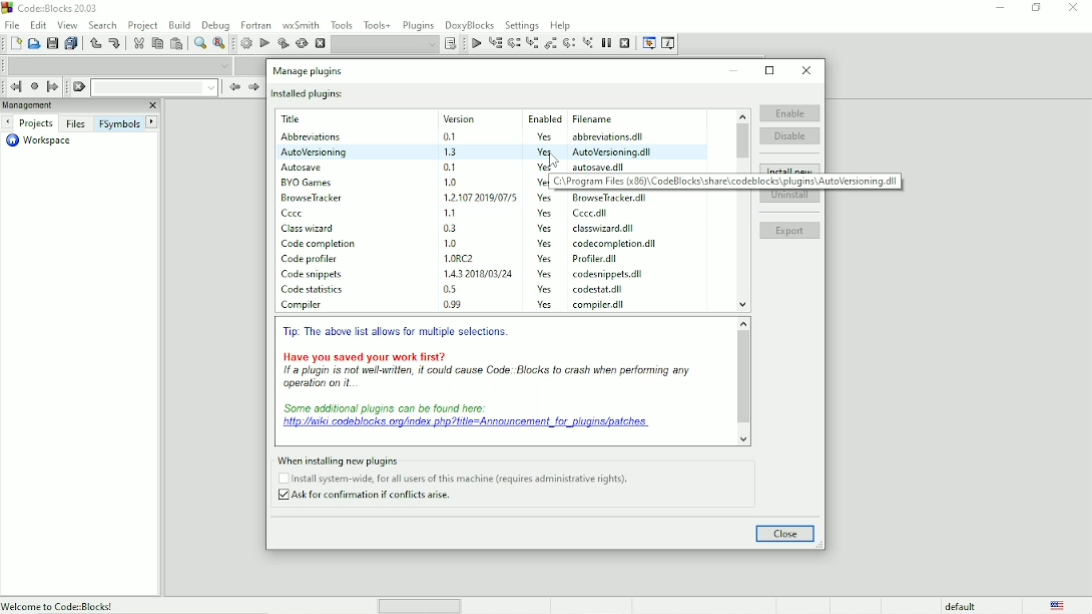 The height and width of the screenshot is (614, 1092). I want to click on Code statistics, so click(313, 291).